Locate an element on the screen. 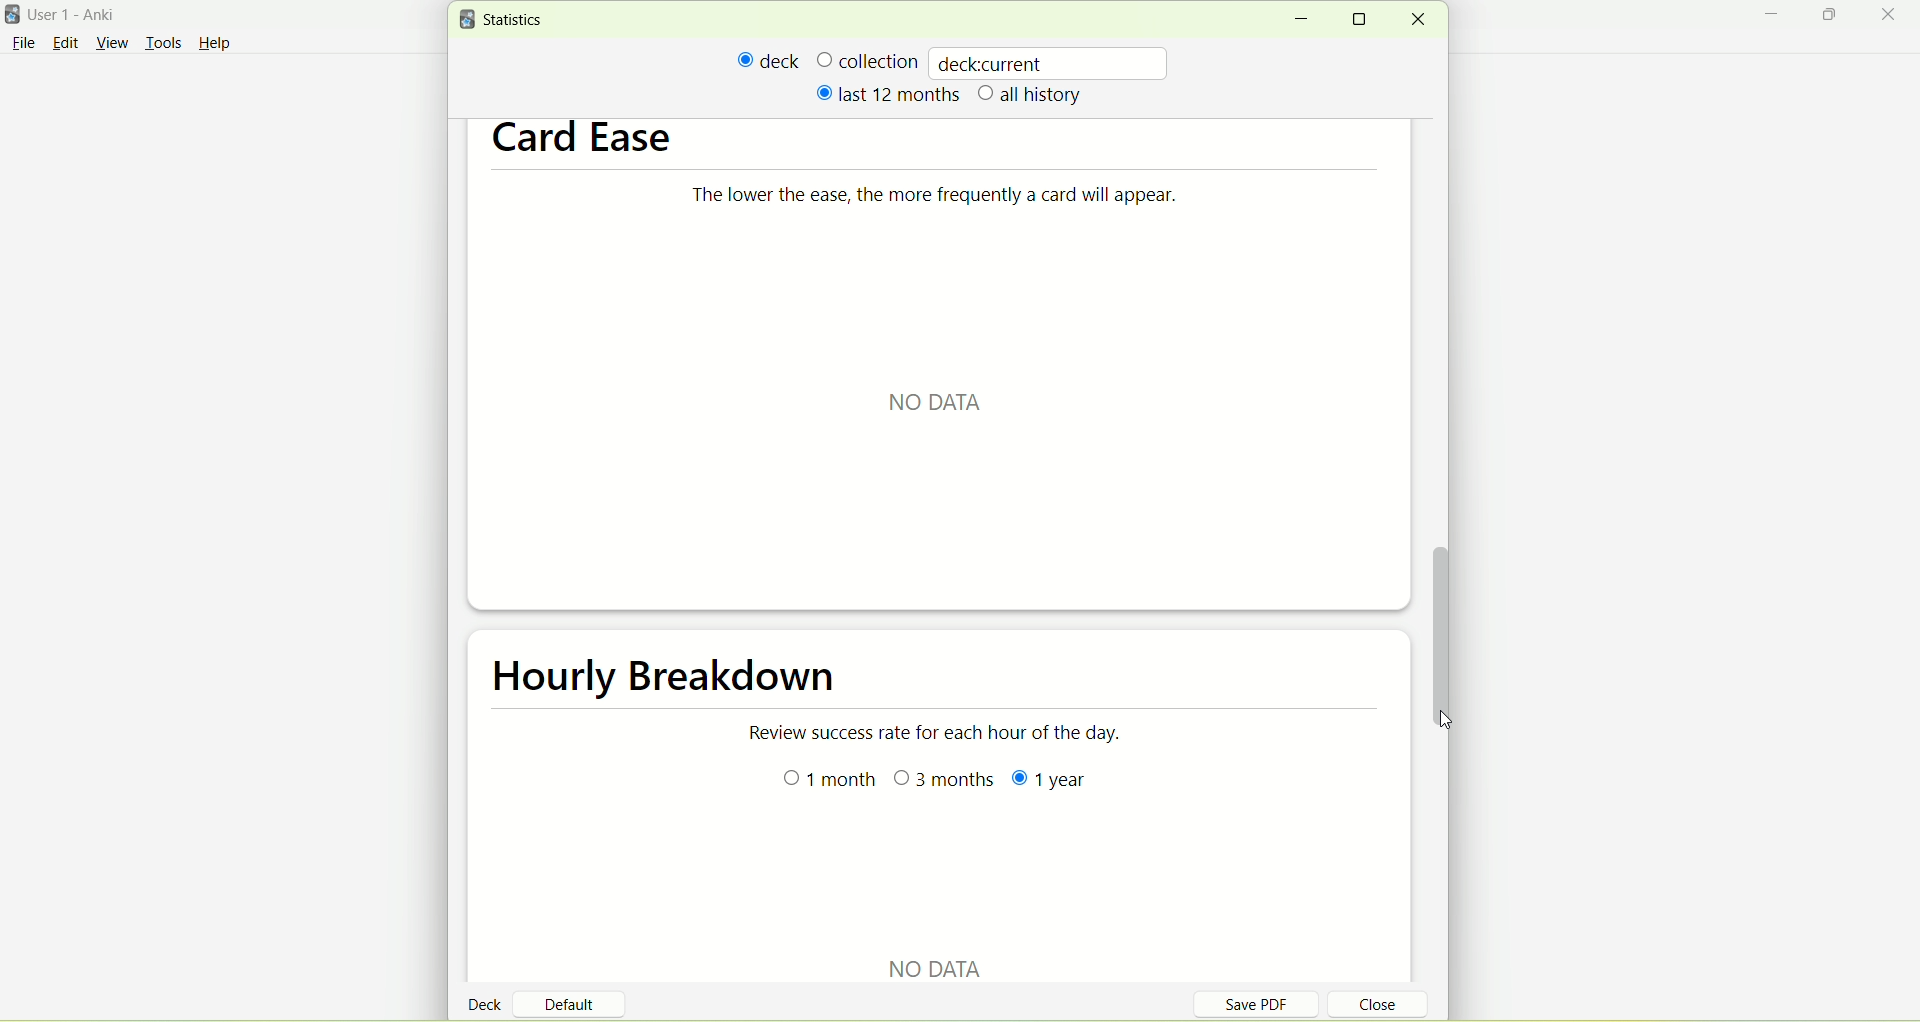  minimize is located at coordinates (1300, 20).